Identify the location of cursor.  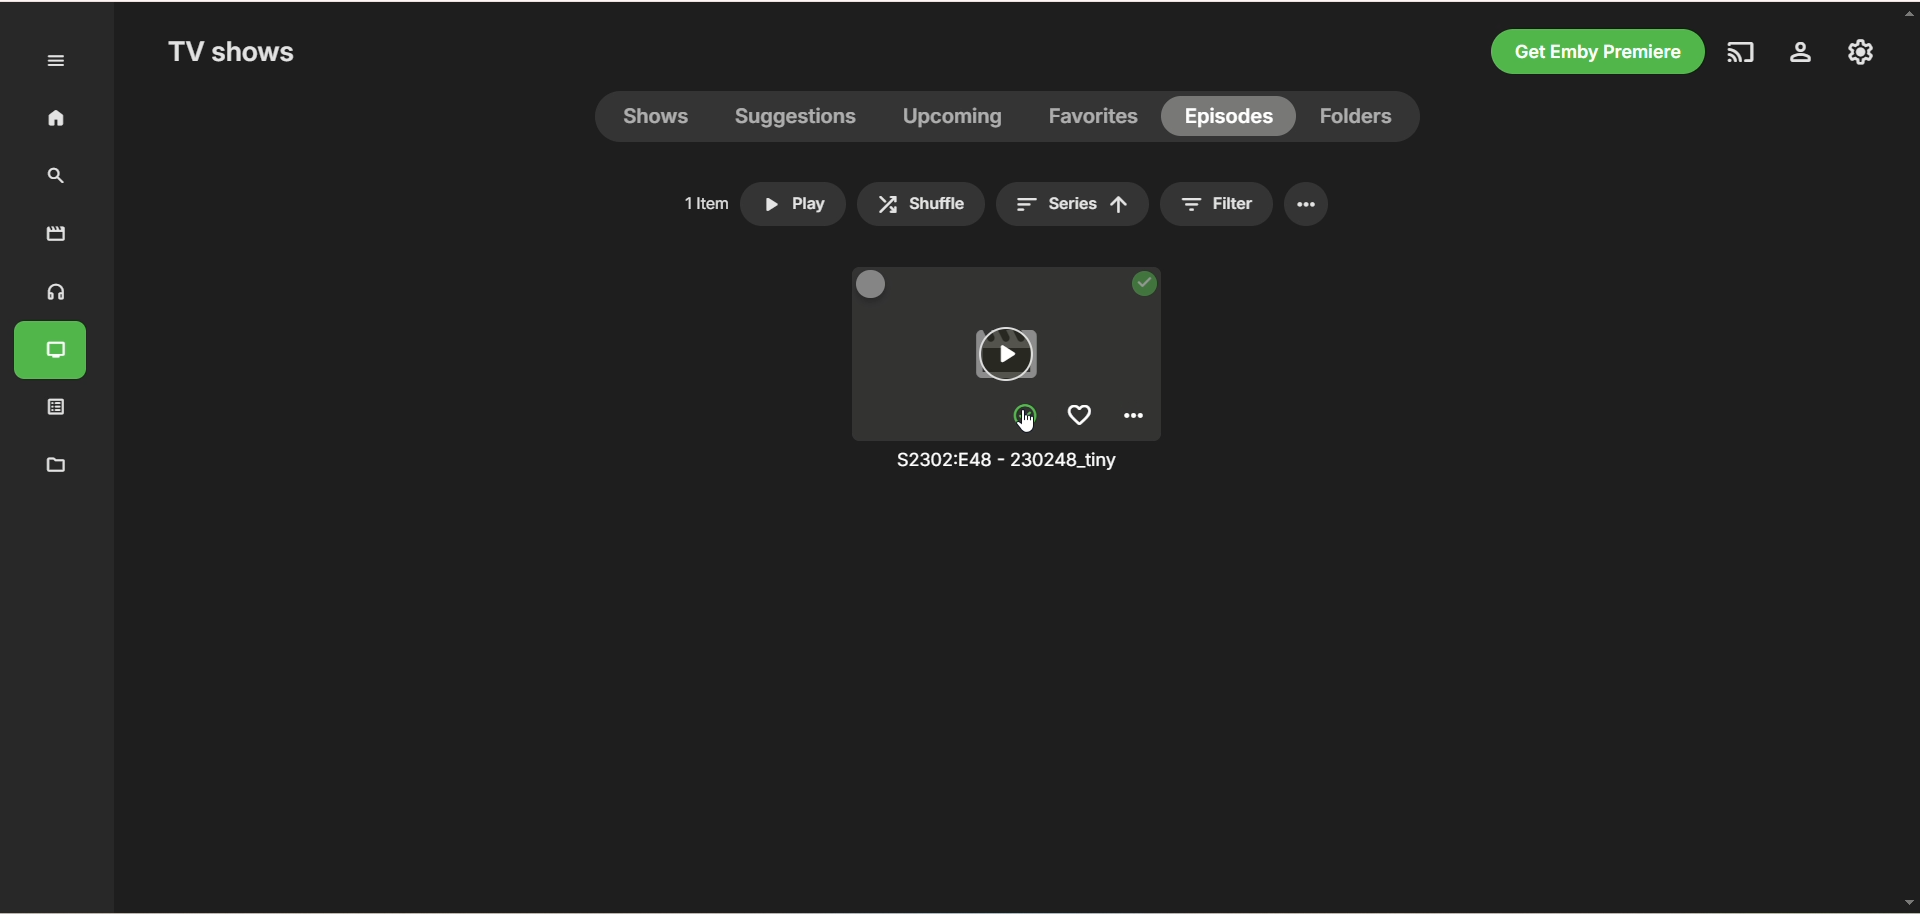
(1025, 423).